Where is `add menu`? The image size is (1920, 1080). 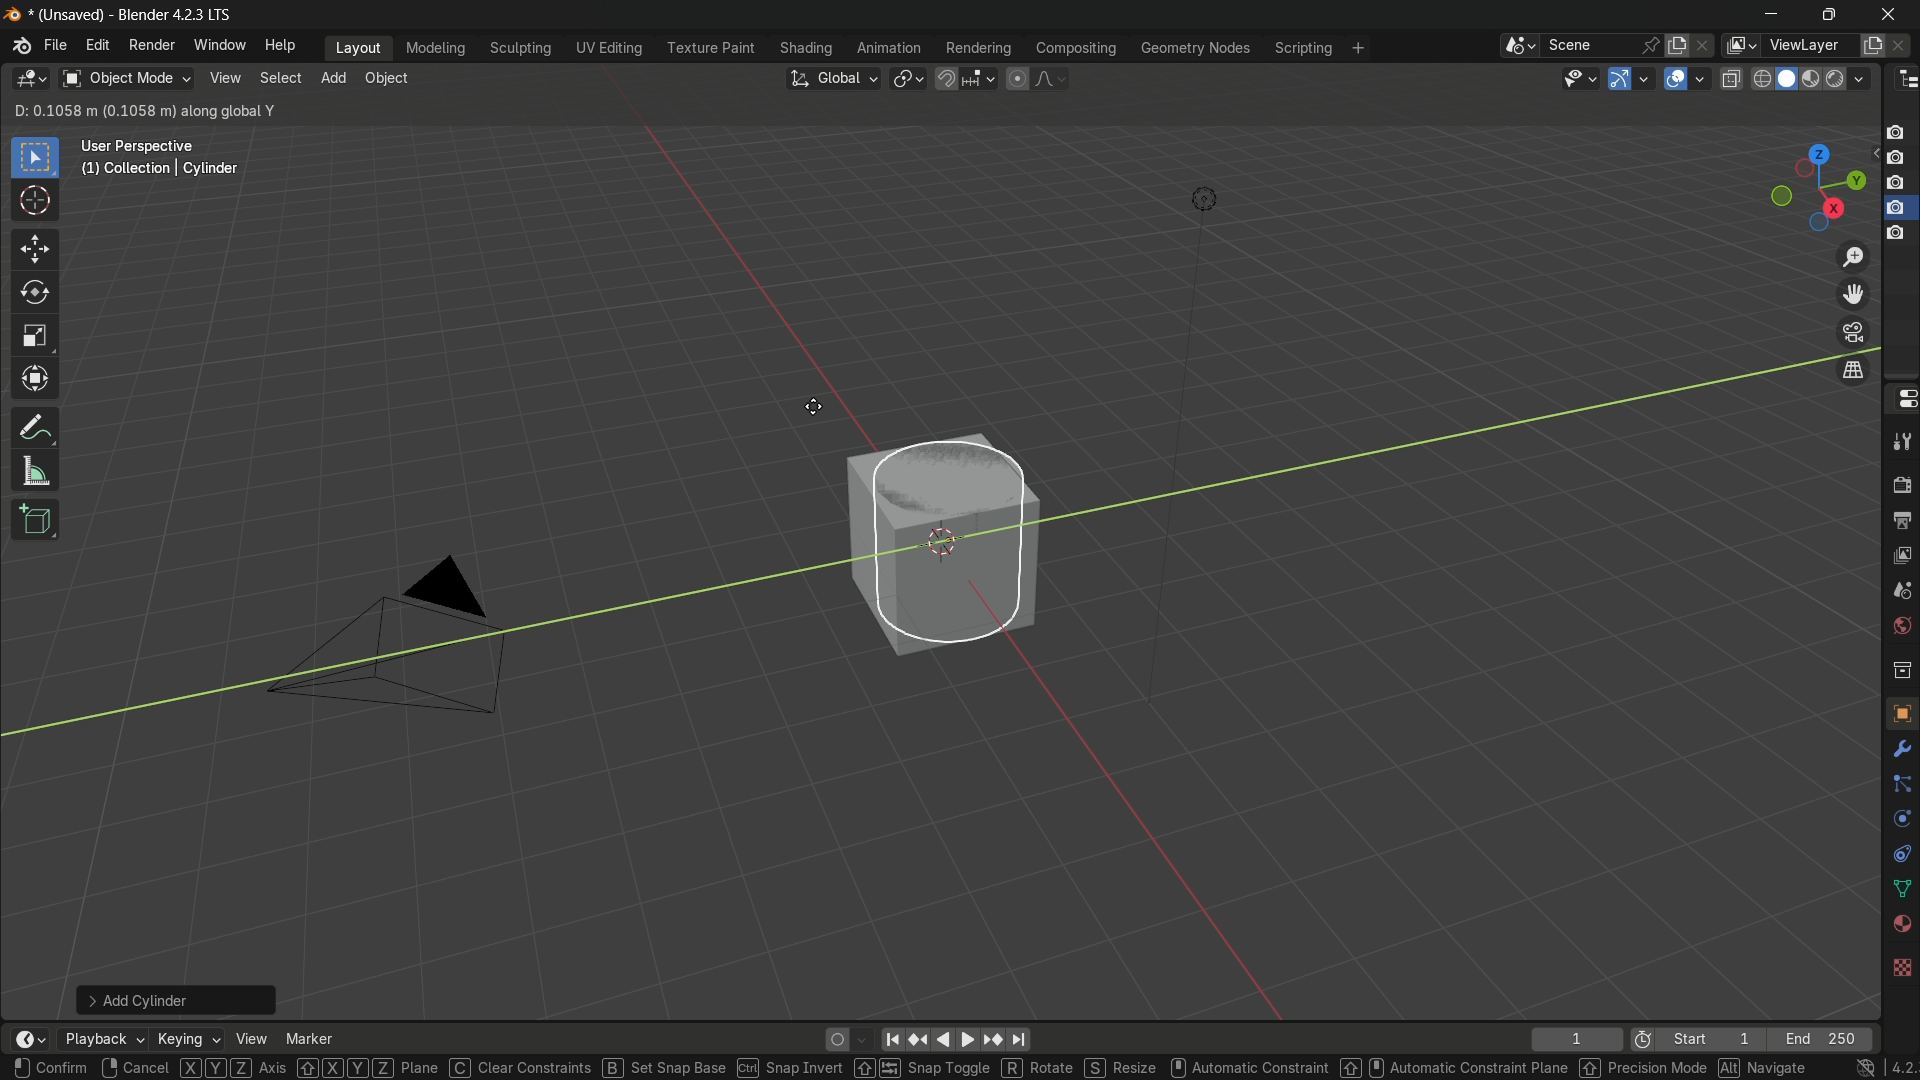 add menu is located at coordinates (331, 79).